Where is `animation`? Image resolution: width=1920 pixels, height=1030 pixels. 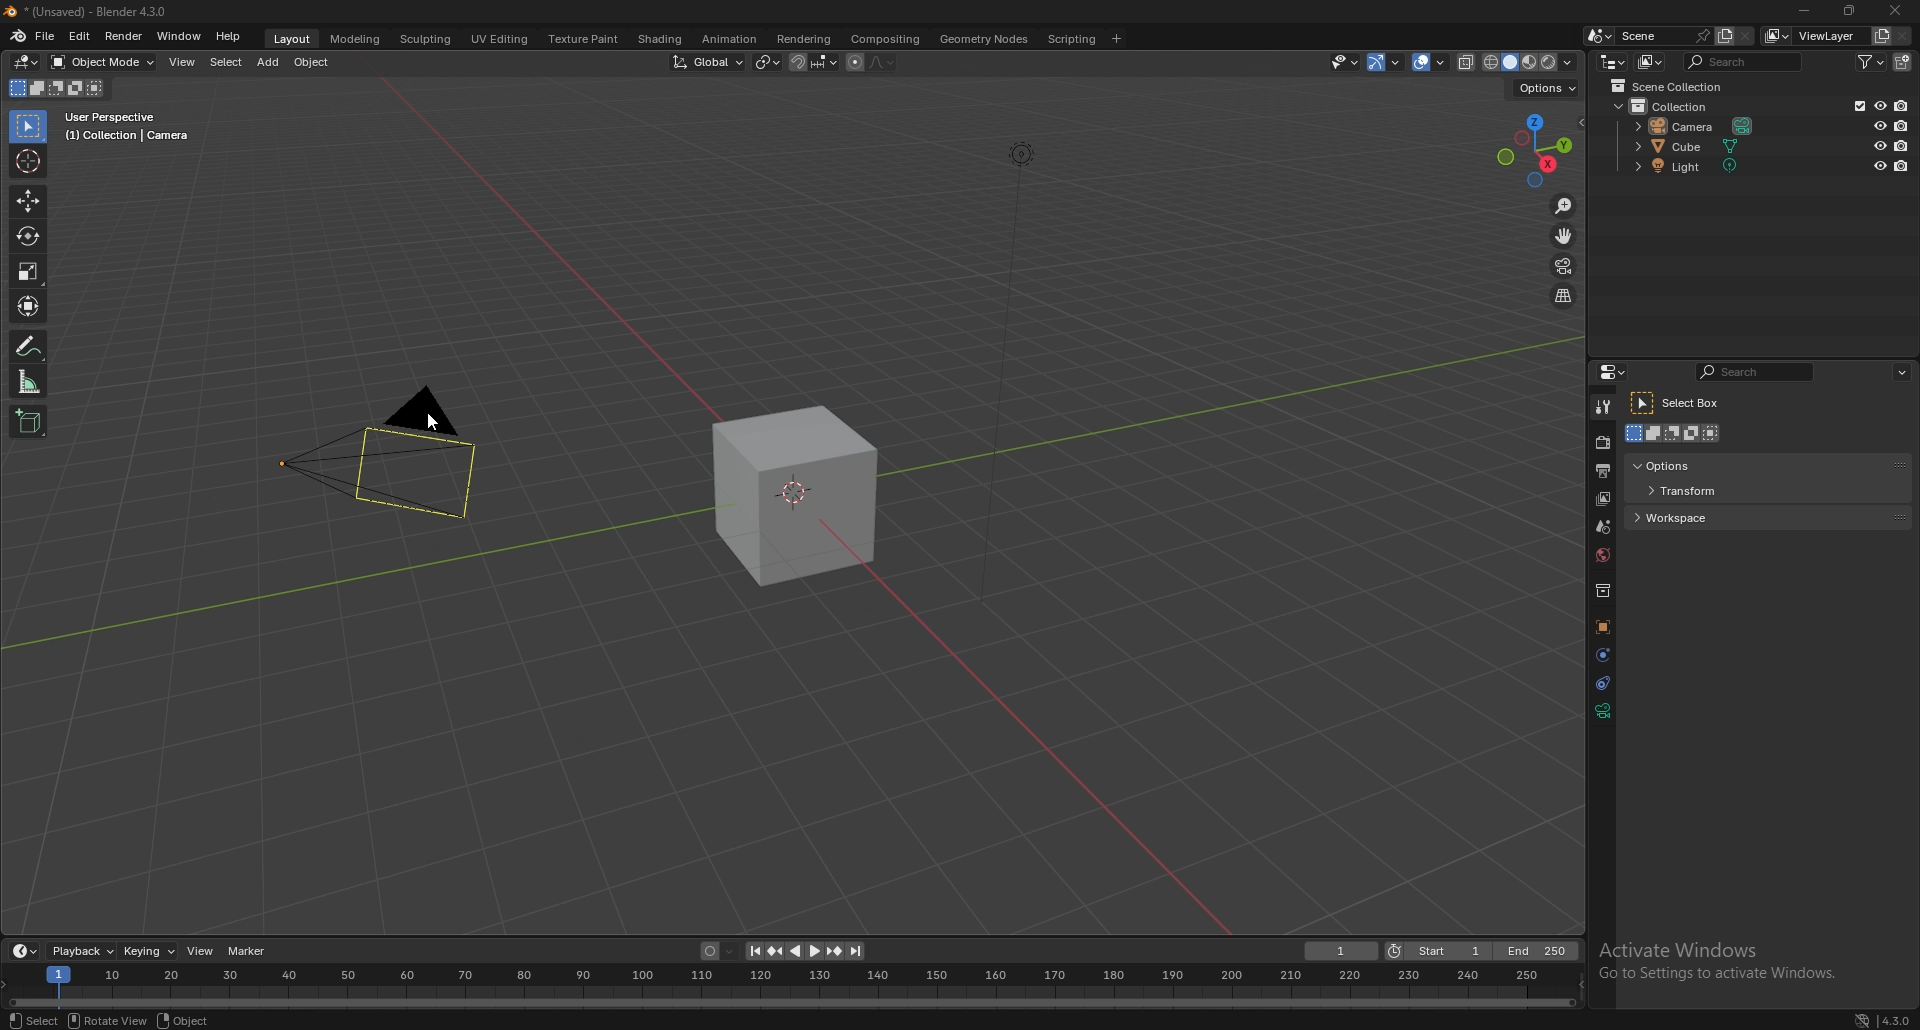 animation is located at coordinates (727, 38).